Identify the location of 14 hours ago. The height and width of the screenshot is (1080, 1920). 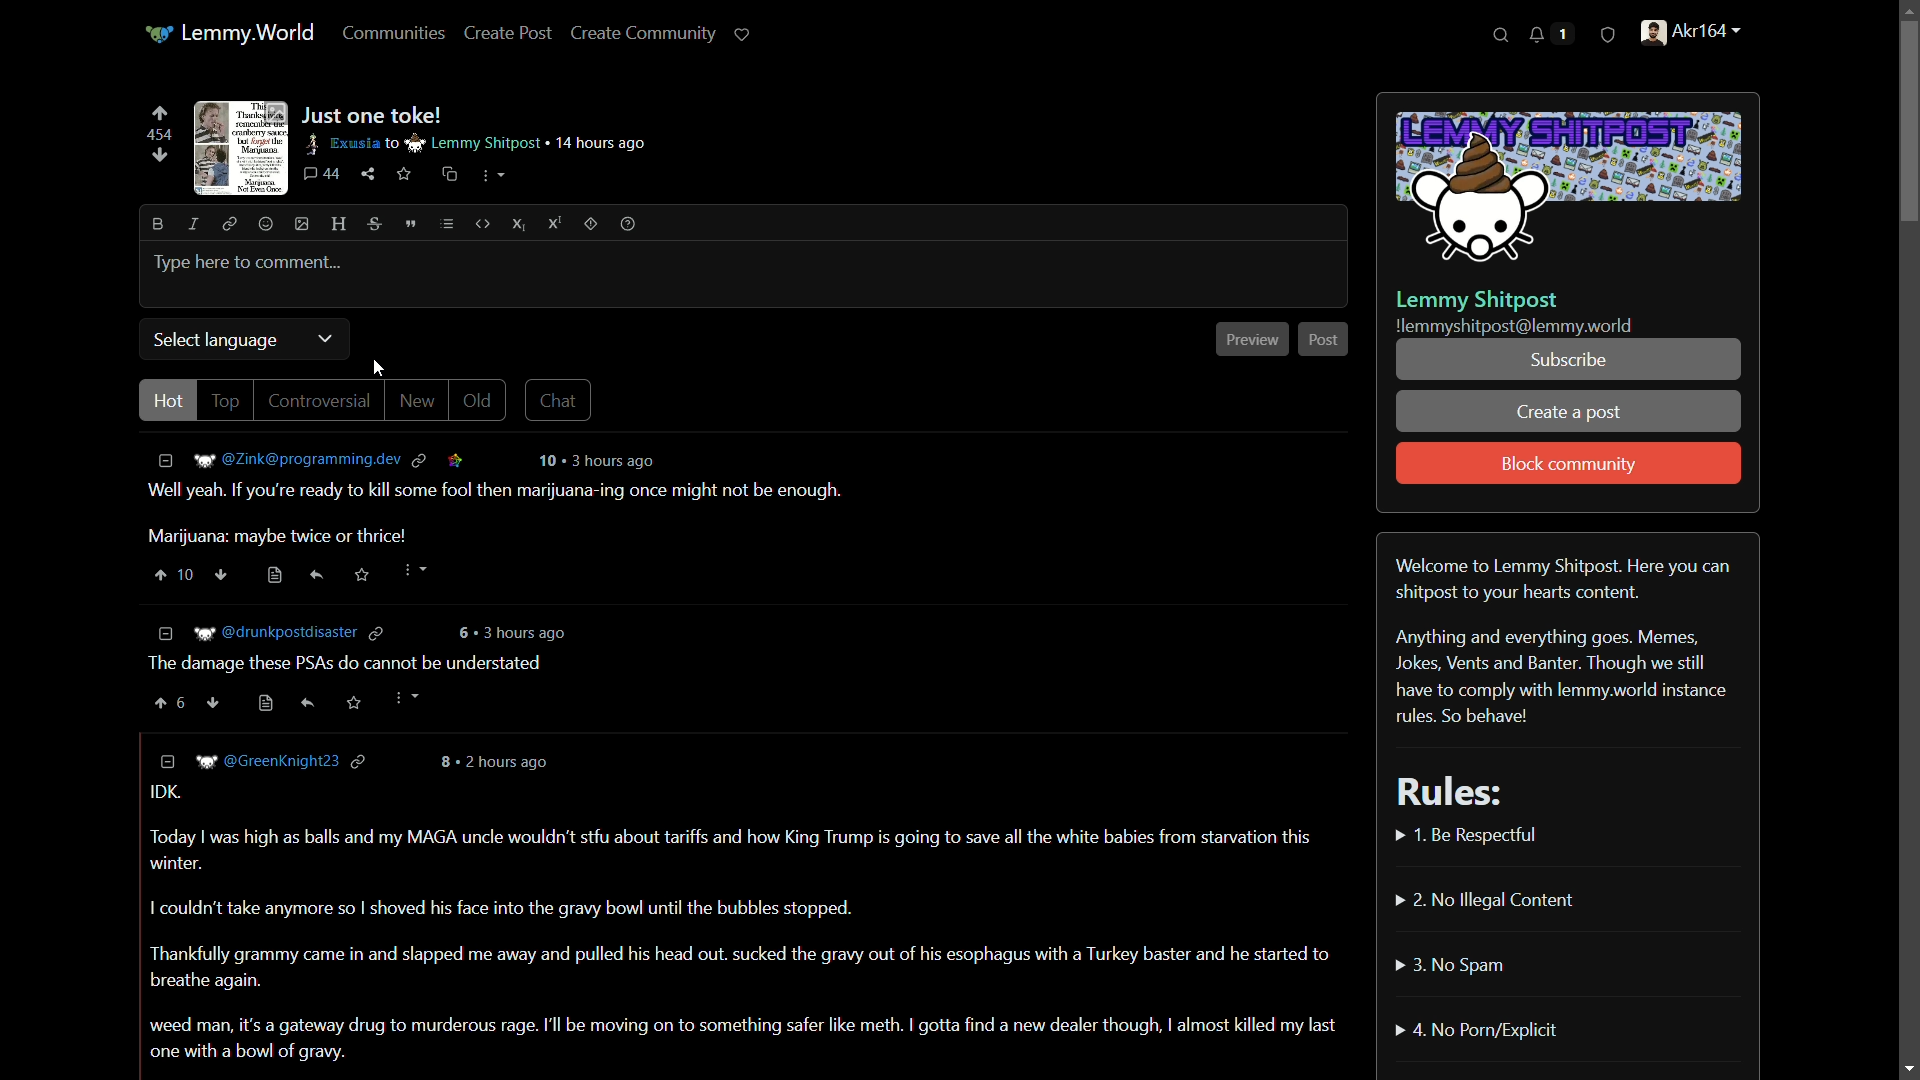
(604, 144).